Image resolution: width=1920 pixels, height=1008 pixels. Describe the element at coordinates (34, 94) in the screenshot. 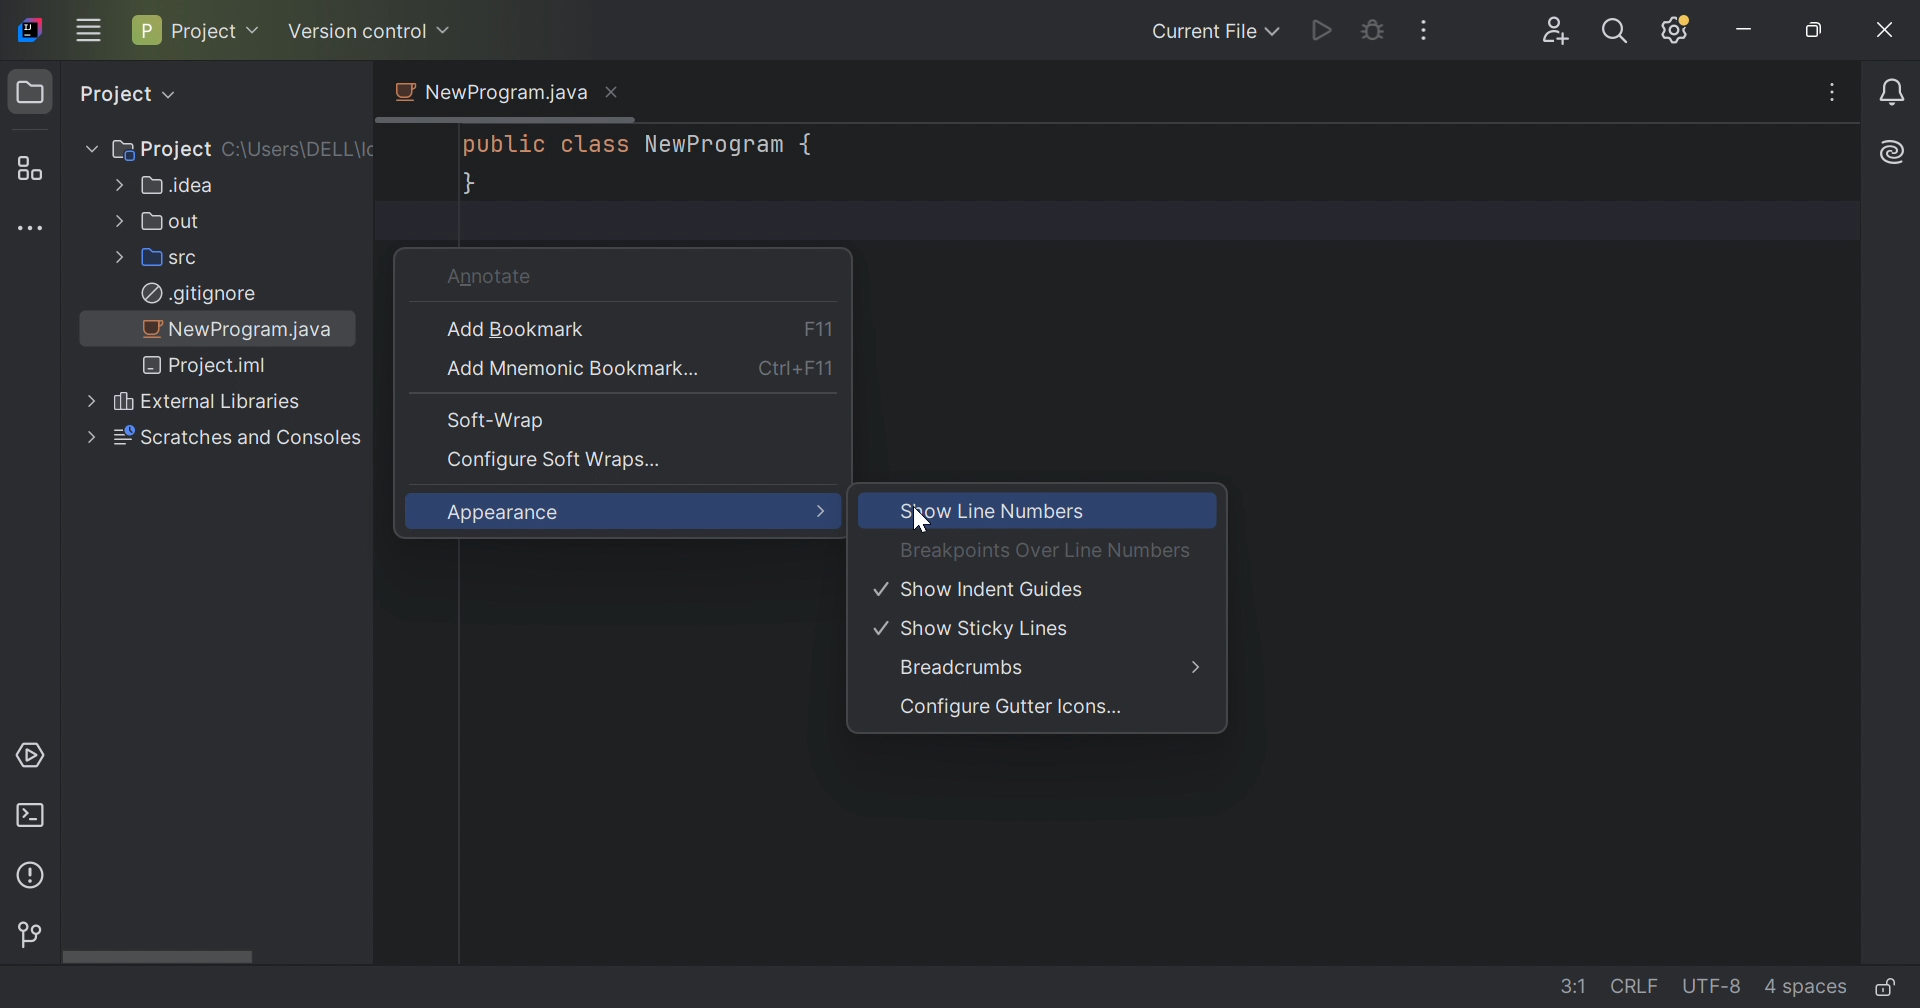

I see `Project` at that location.